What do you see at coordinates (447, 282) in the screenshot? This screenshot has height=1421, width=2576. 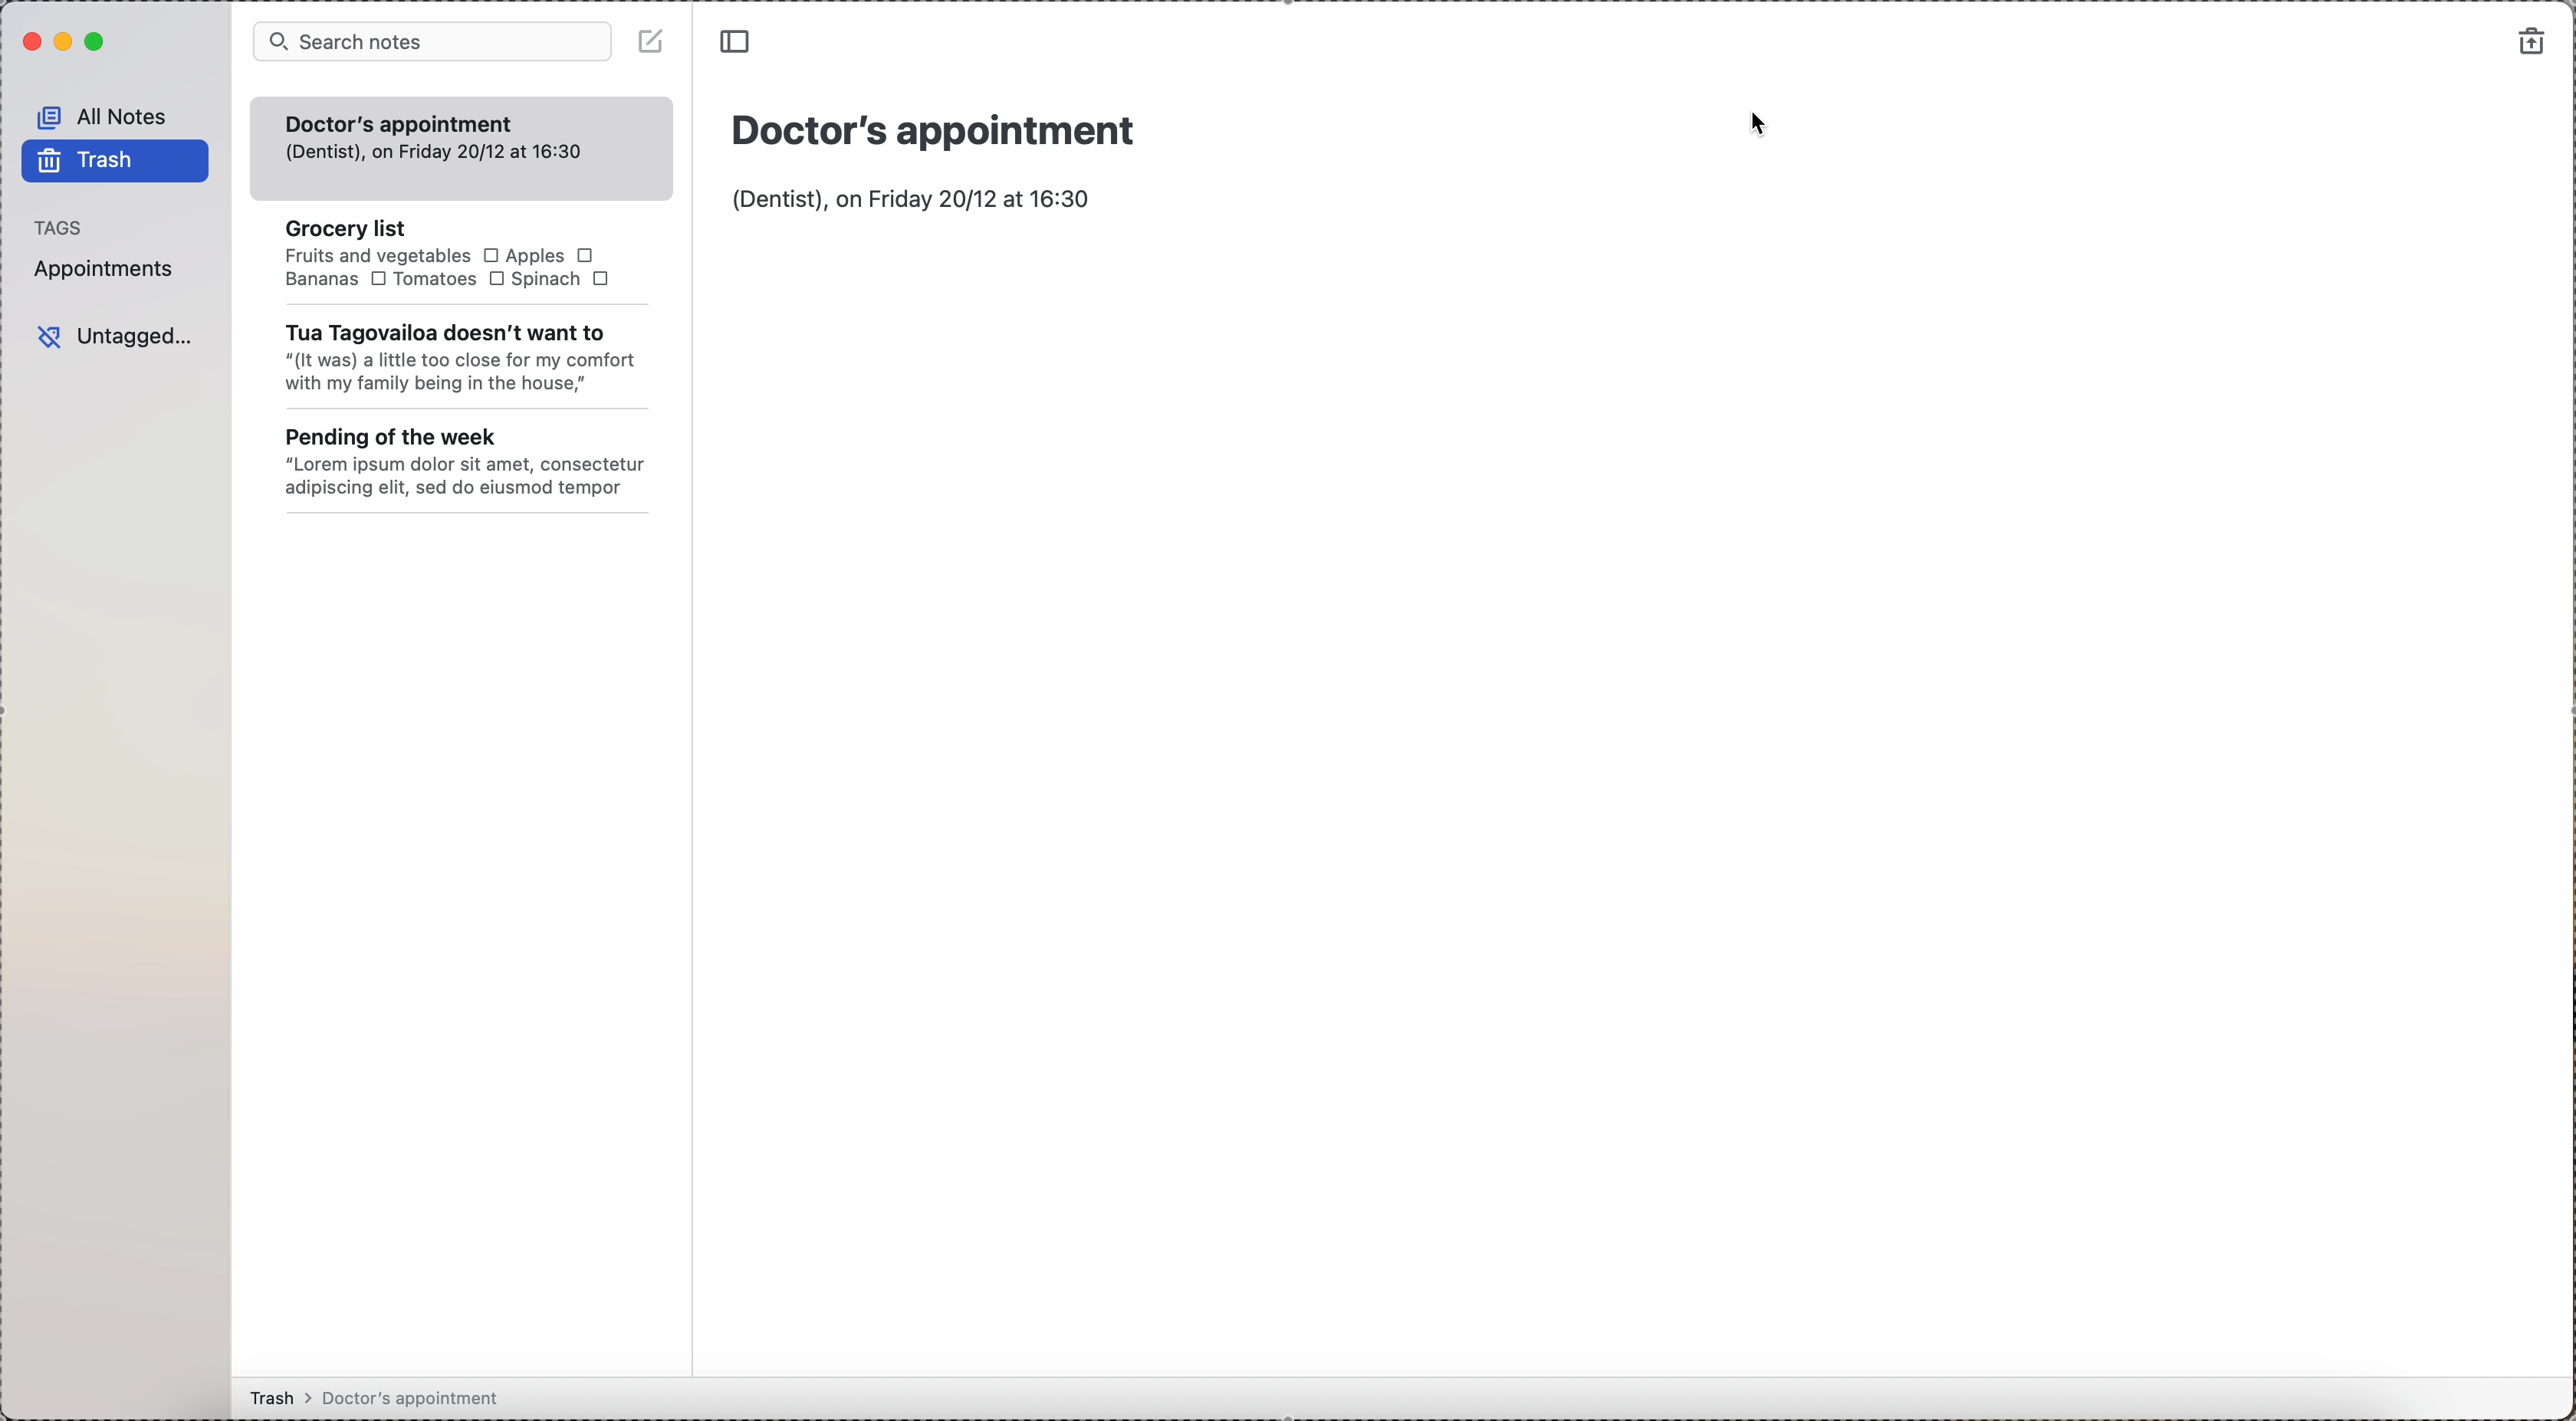 I see `Tomatoes` at bounding box center [447, 282].